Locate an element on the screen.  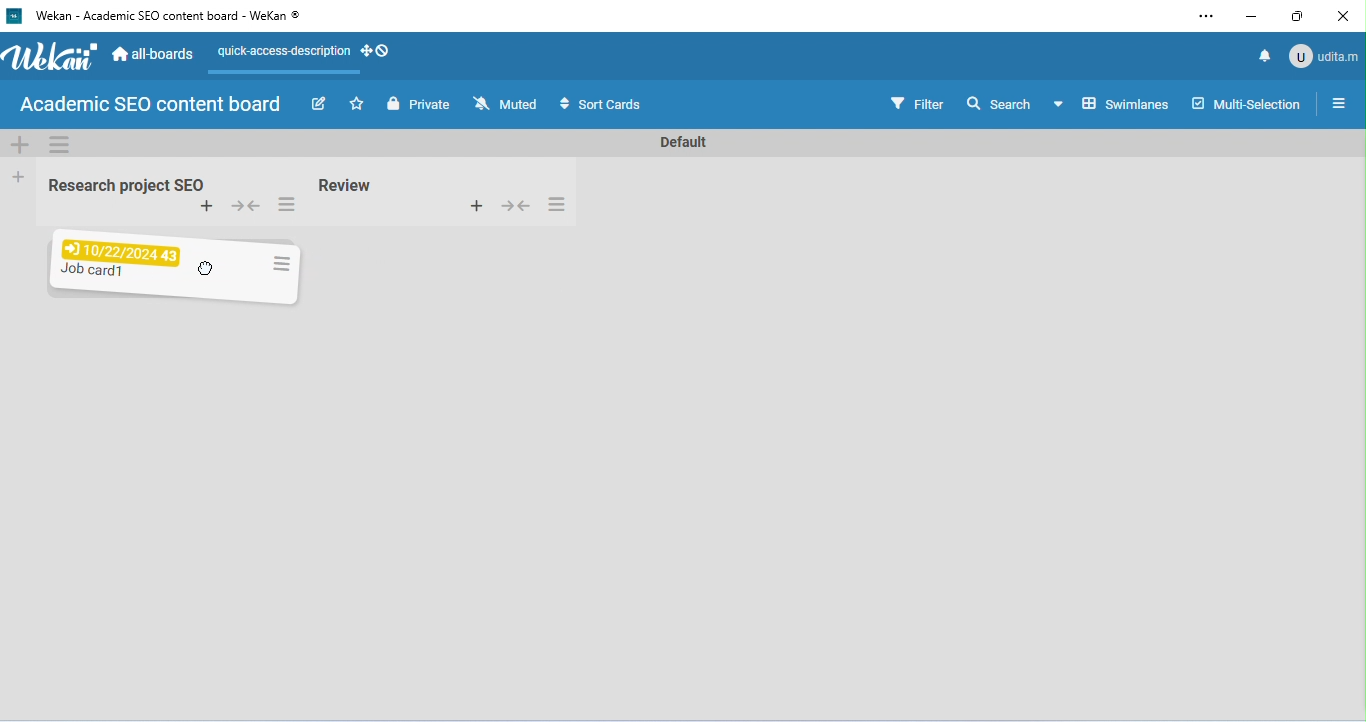
swimelane actions is located at coordinates (61, 144).